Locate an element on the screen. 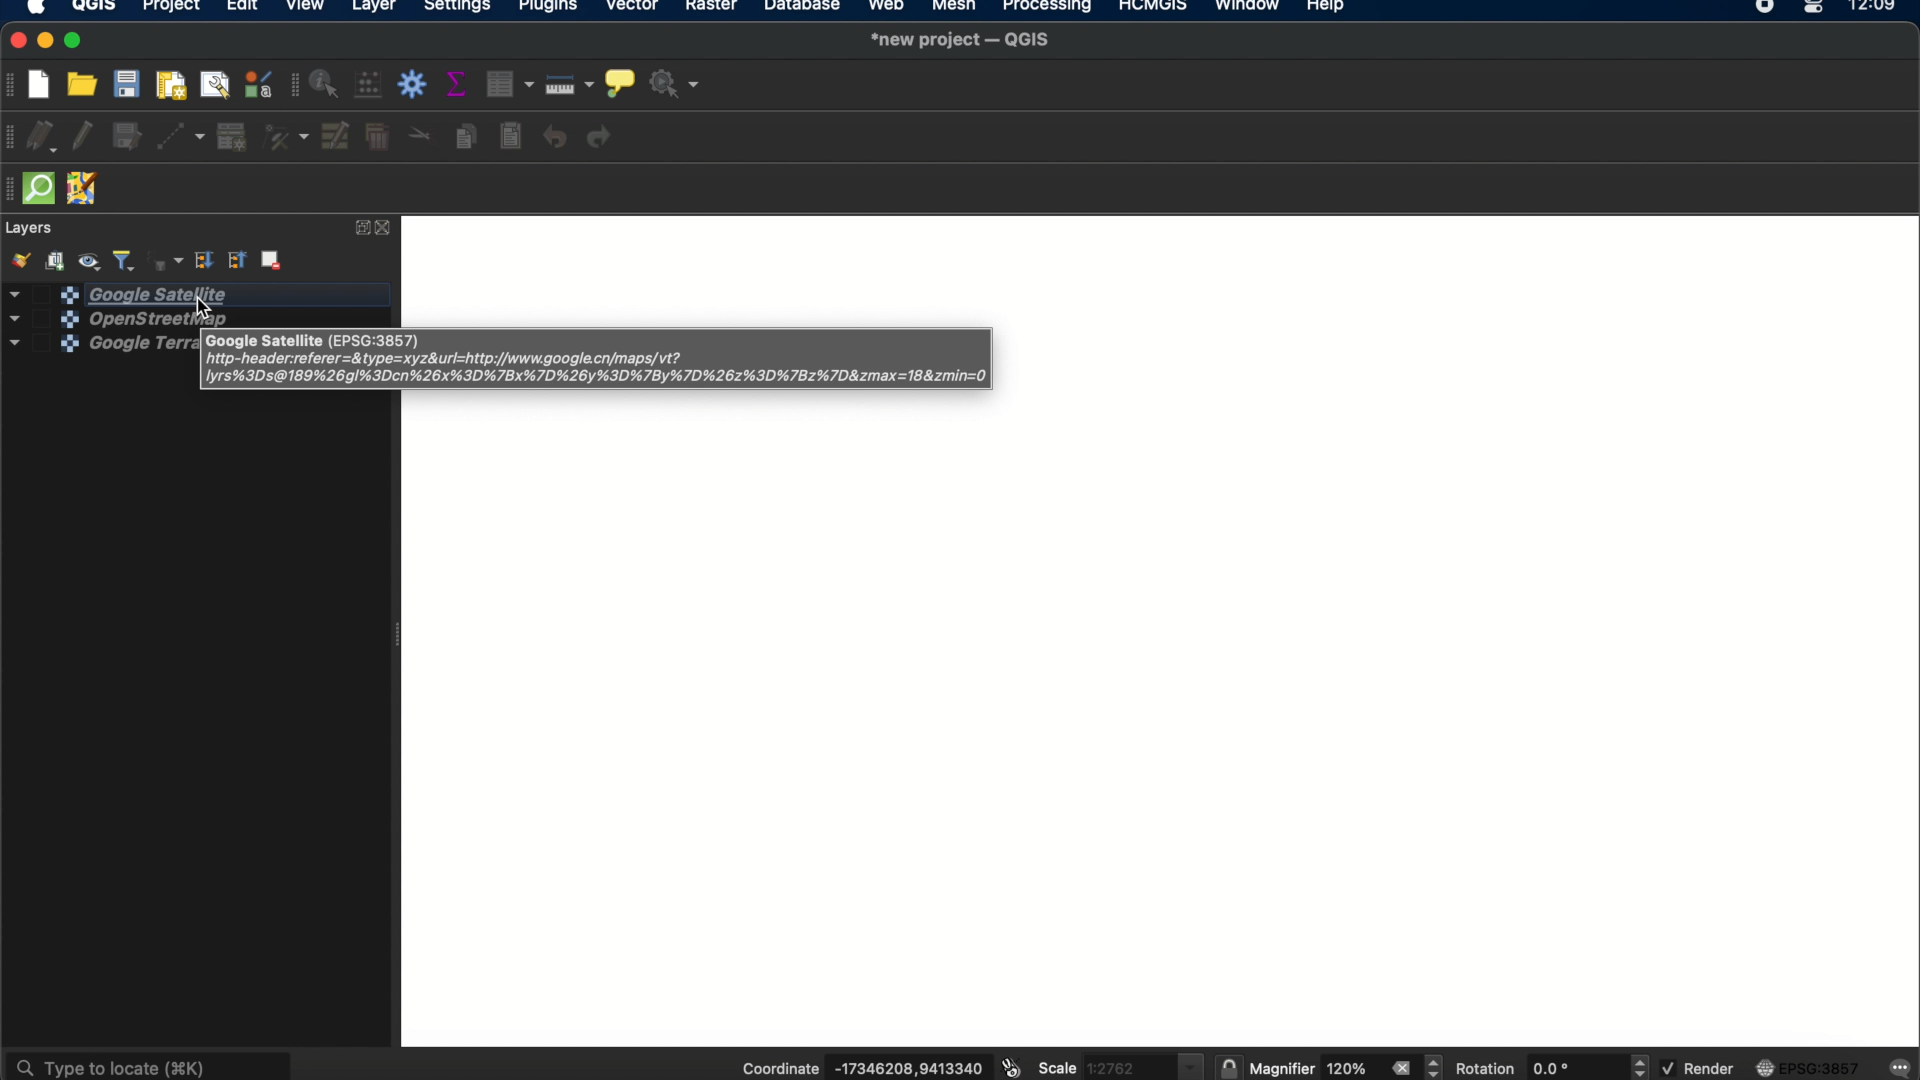 Image resolution: width=1920 pixels, height=1080 pixels. open attribute table is located at coordinates (513, 85).